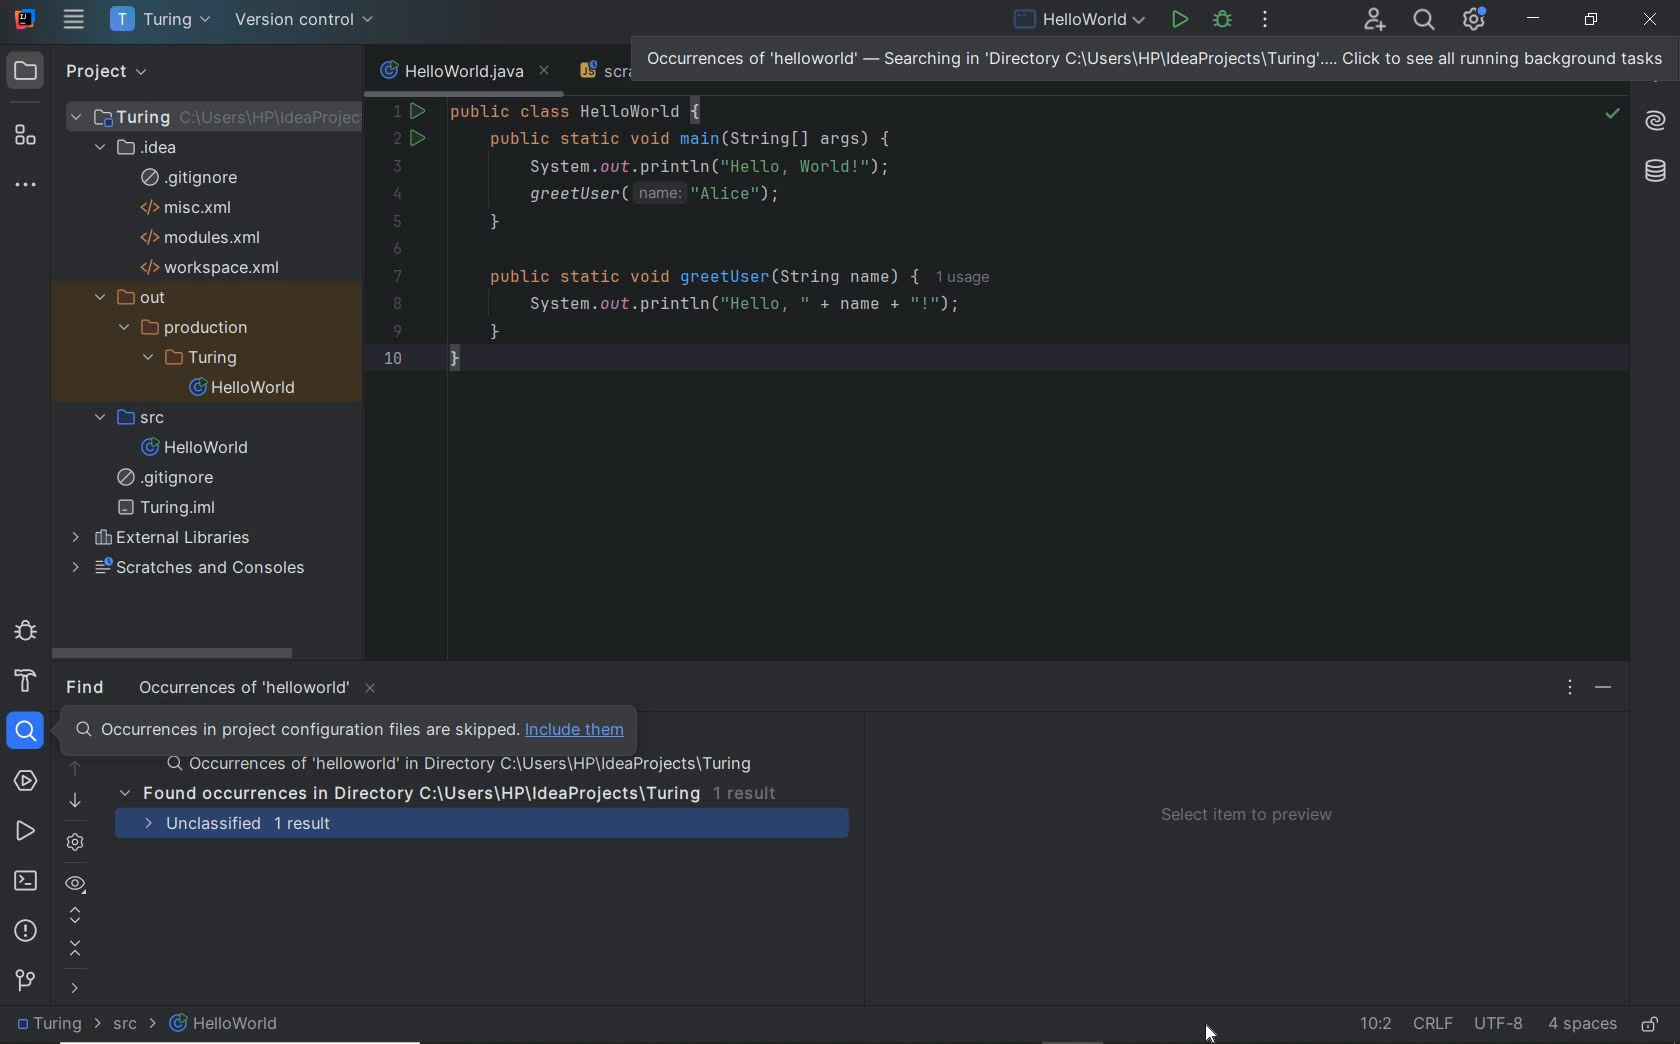 The width and height of the screenshot is (1680, 1044). Describe the element at coordinates (1613, 114) in the screenshot. I see `no problems highlighted` at that location.